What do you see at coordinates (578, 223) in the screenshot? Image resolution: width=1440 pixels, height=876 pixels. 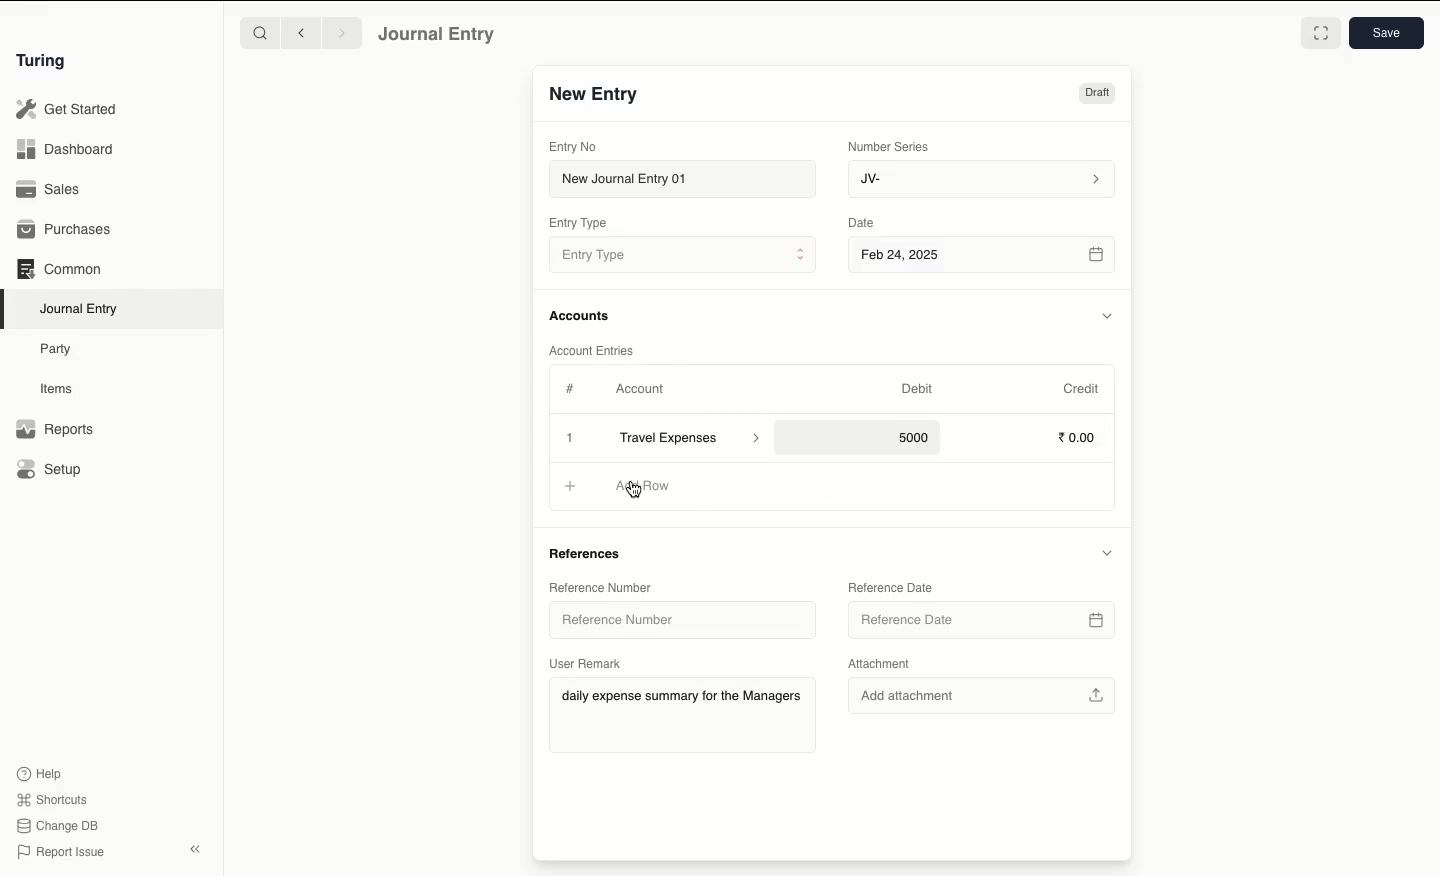 I see `Entry Type` at bounding box center [578, 223].